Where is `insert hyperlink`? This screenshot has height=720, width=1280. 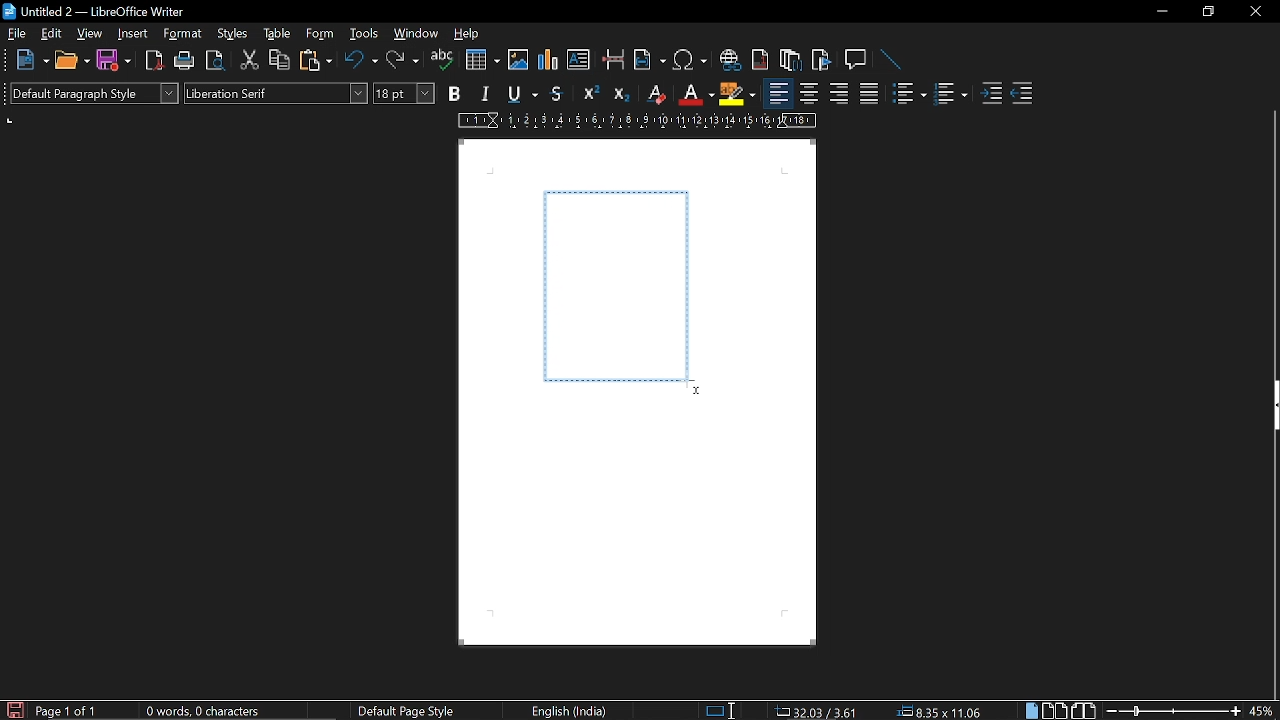 insert hyperlink is located at coordinates (730, 62).